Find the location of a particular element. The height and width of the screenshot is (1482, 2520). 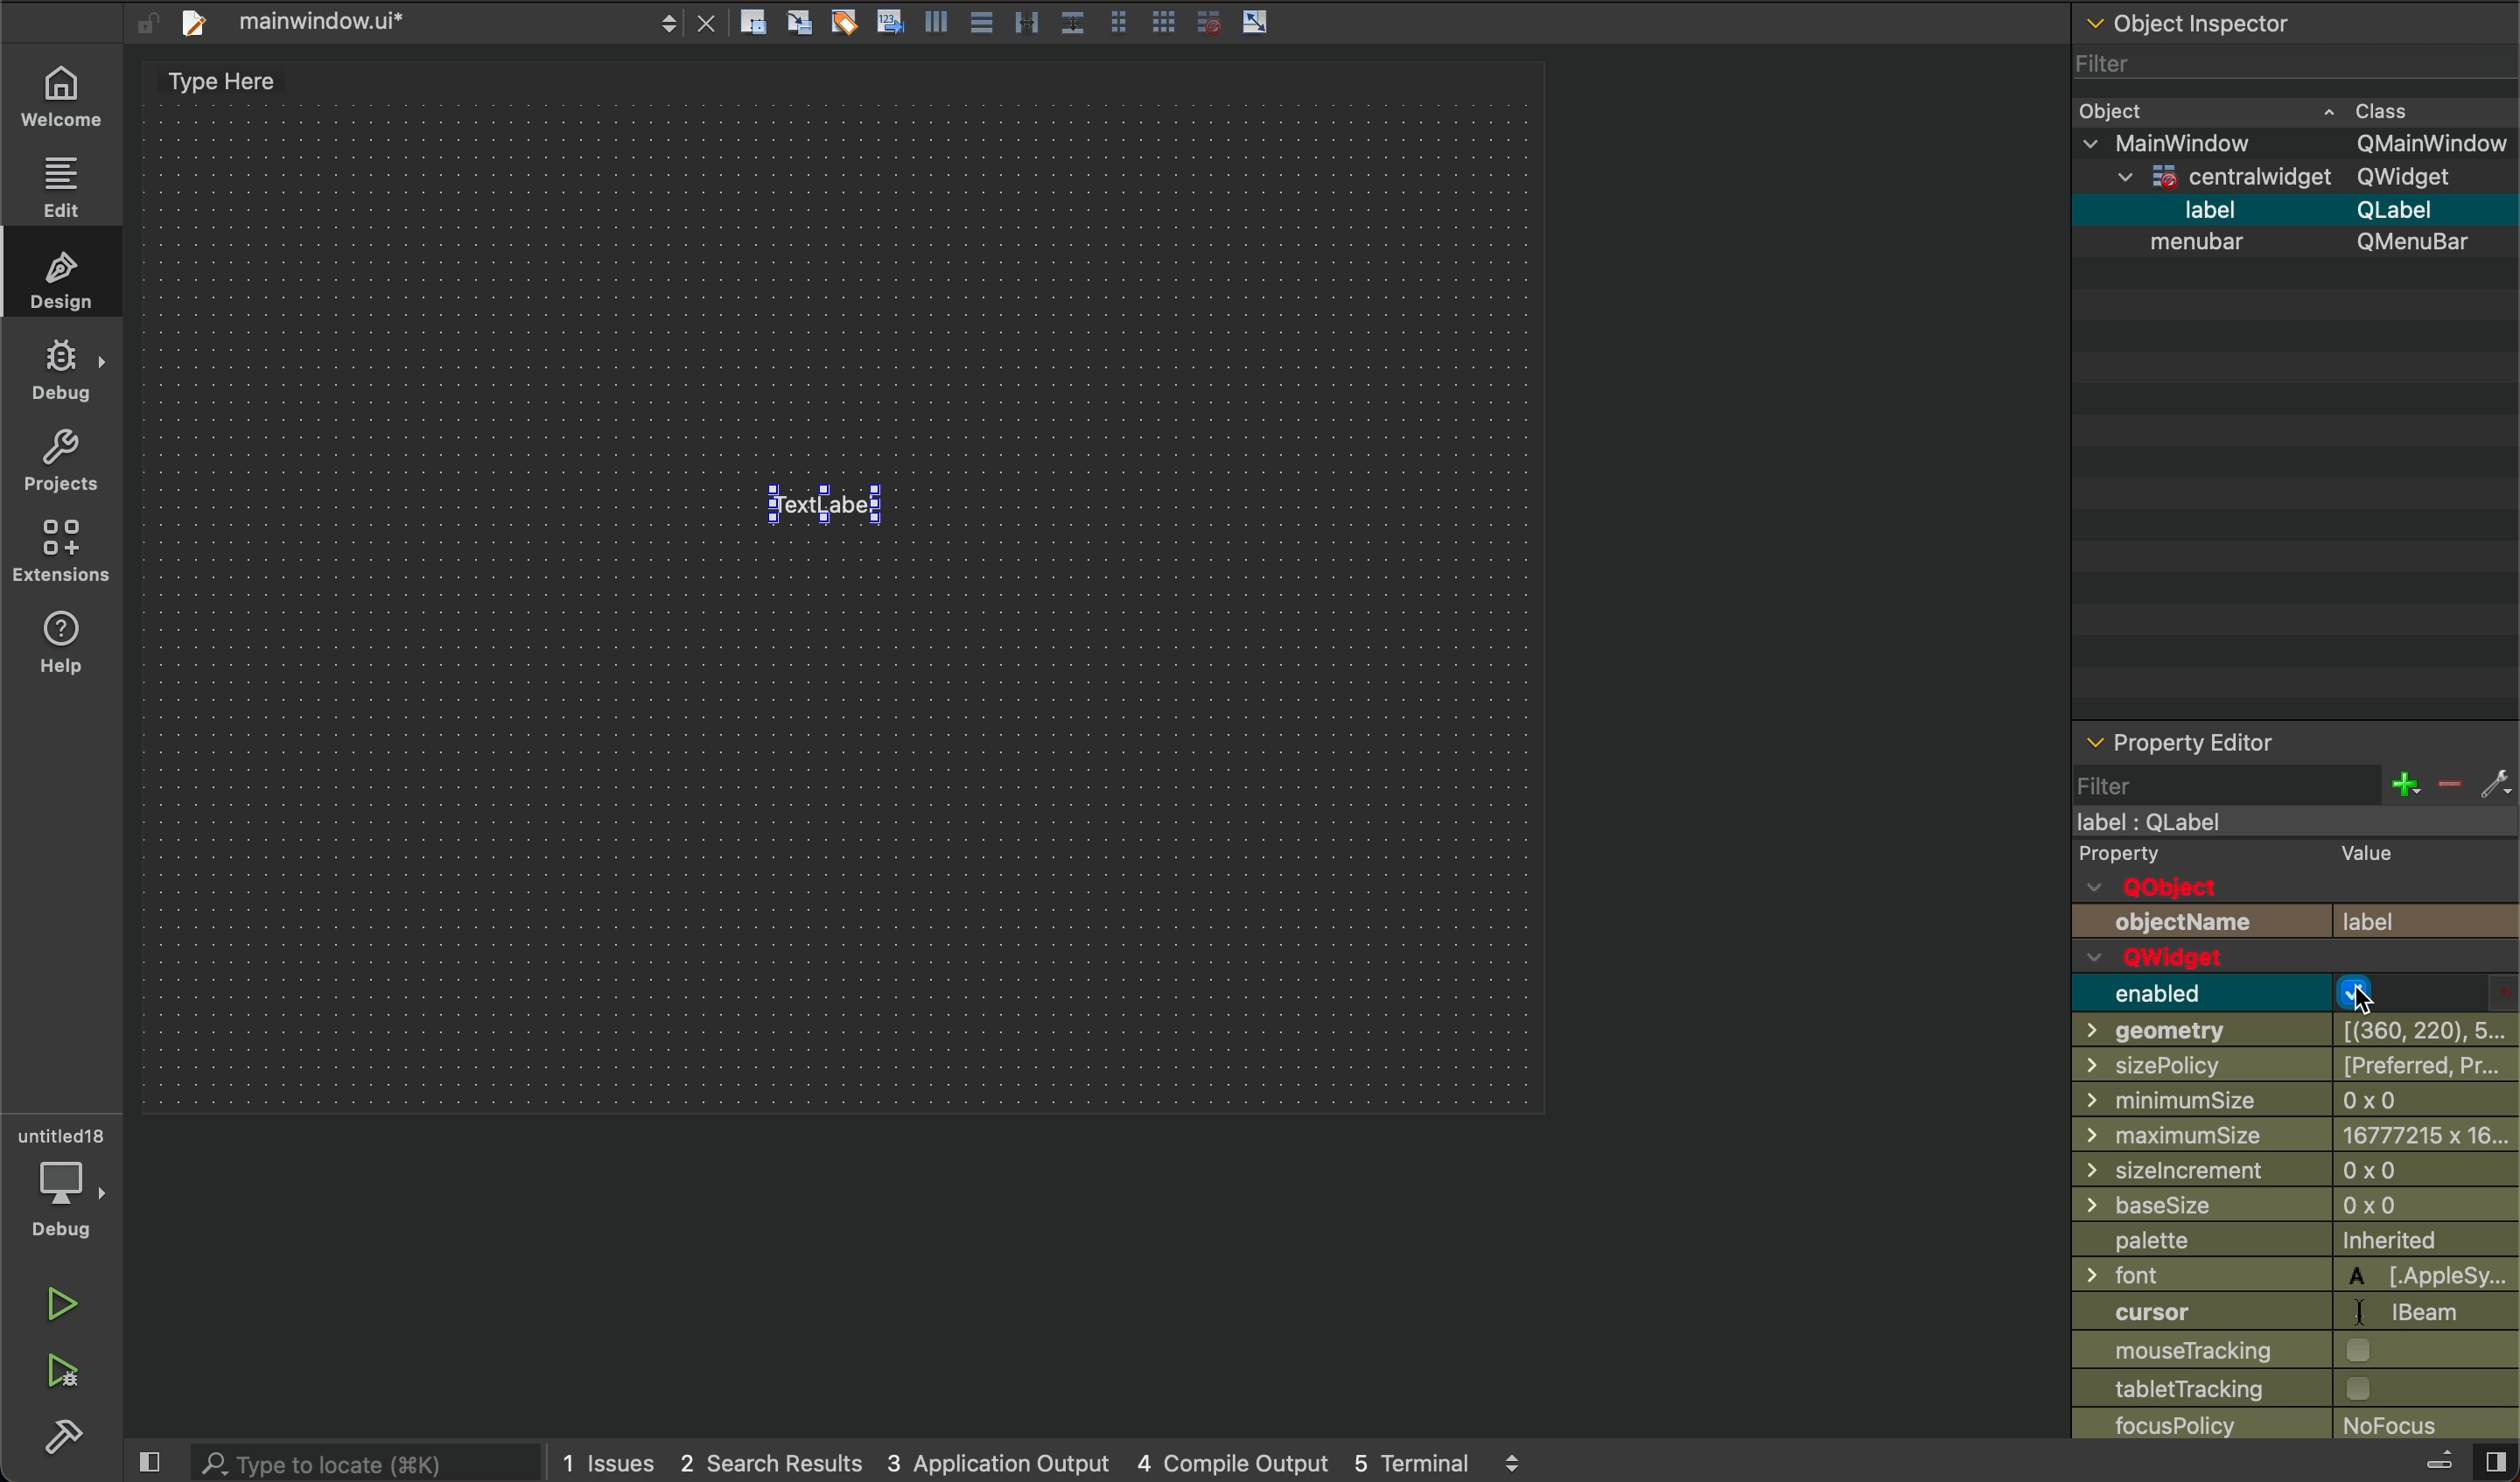

sizePolicy is located at coordinates (2192, 1065).